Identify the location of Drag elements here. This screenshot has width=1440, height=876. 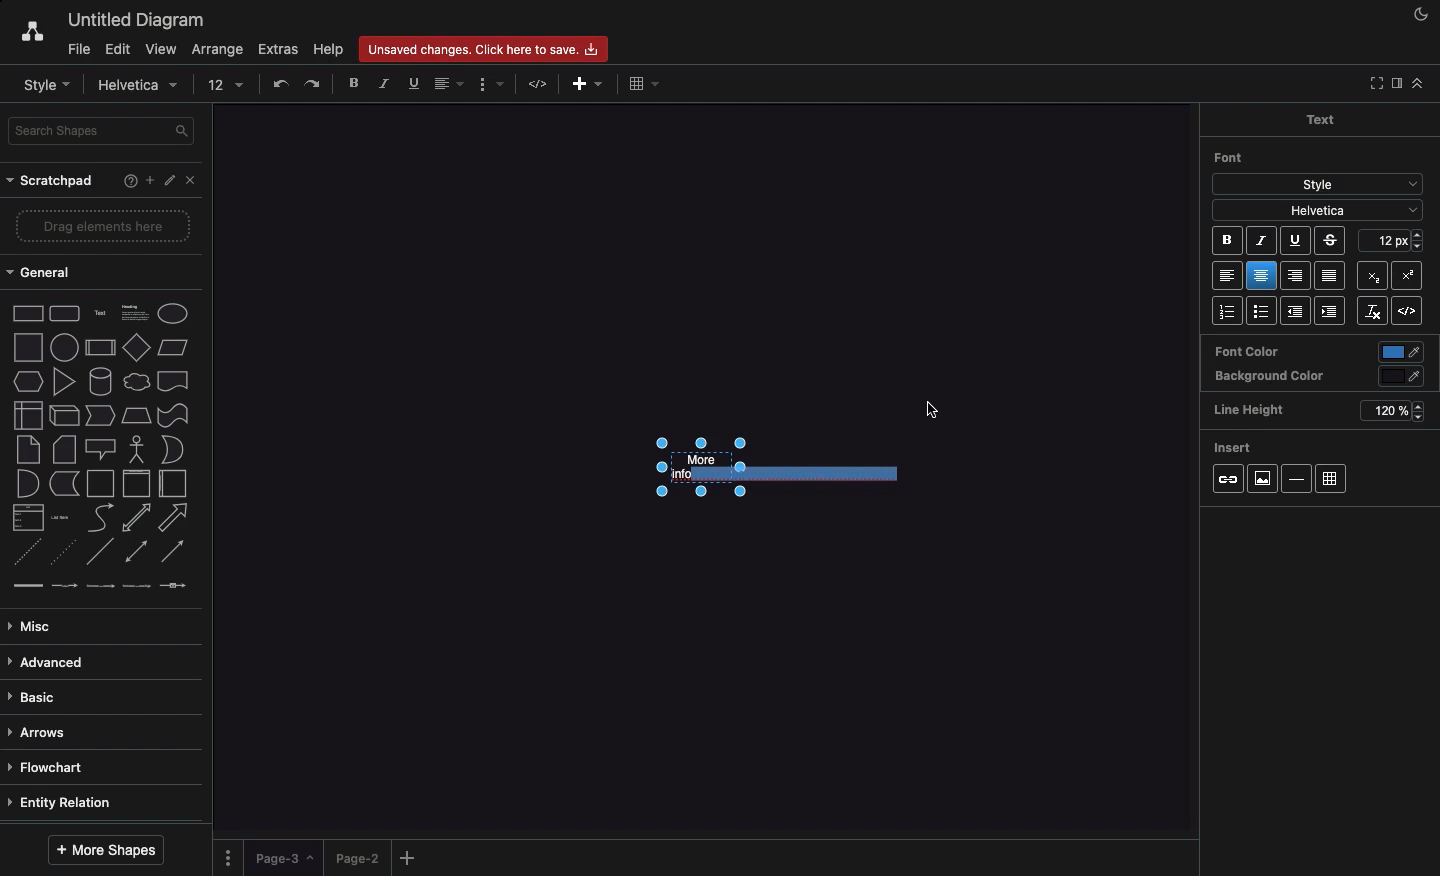
(105, 225).